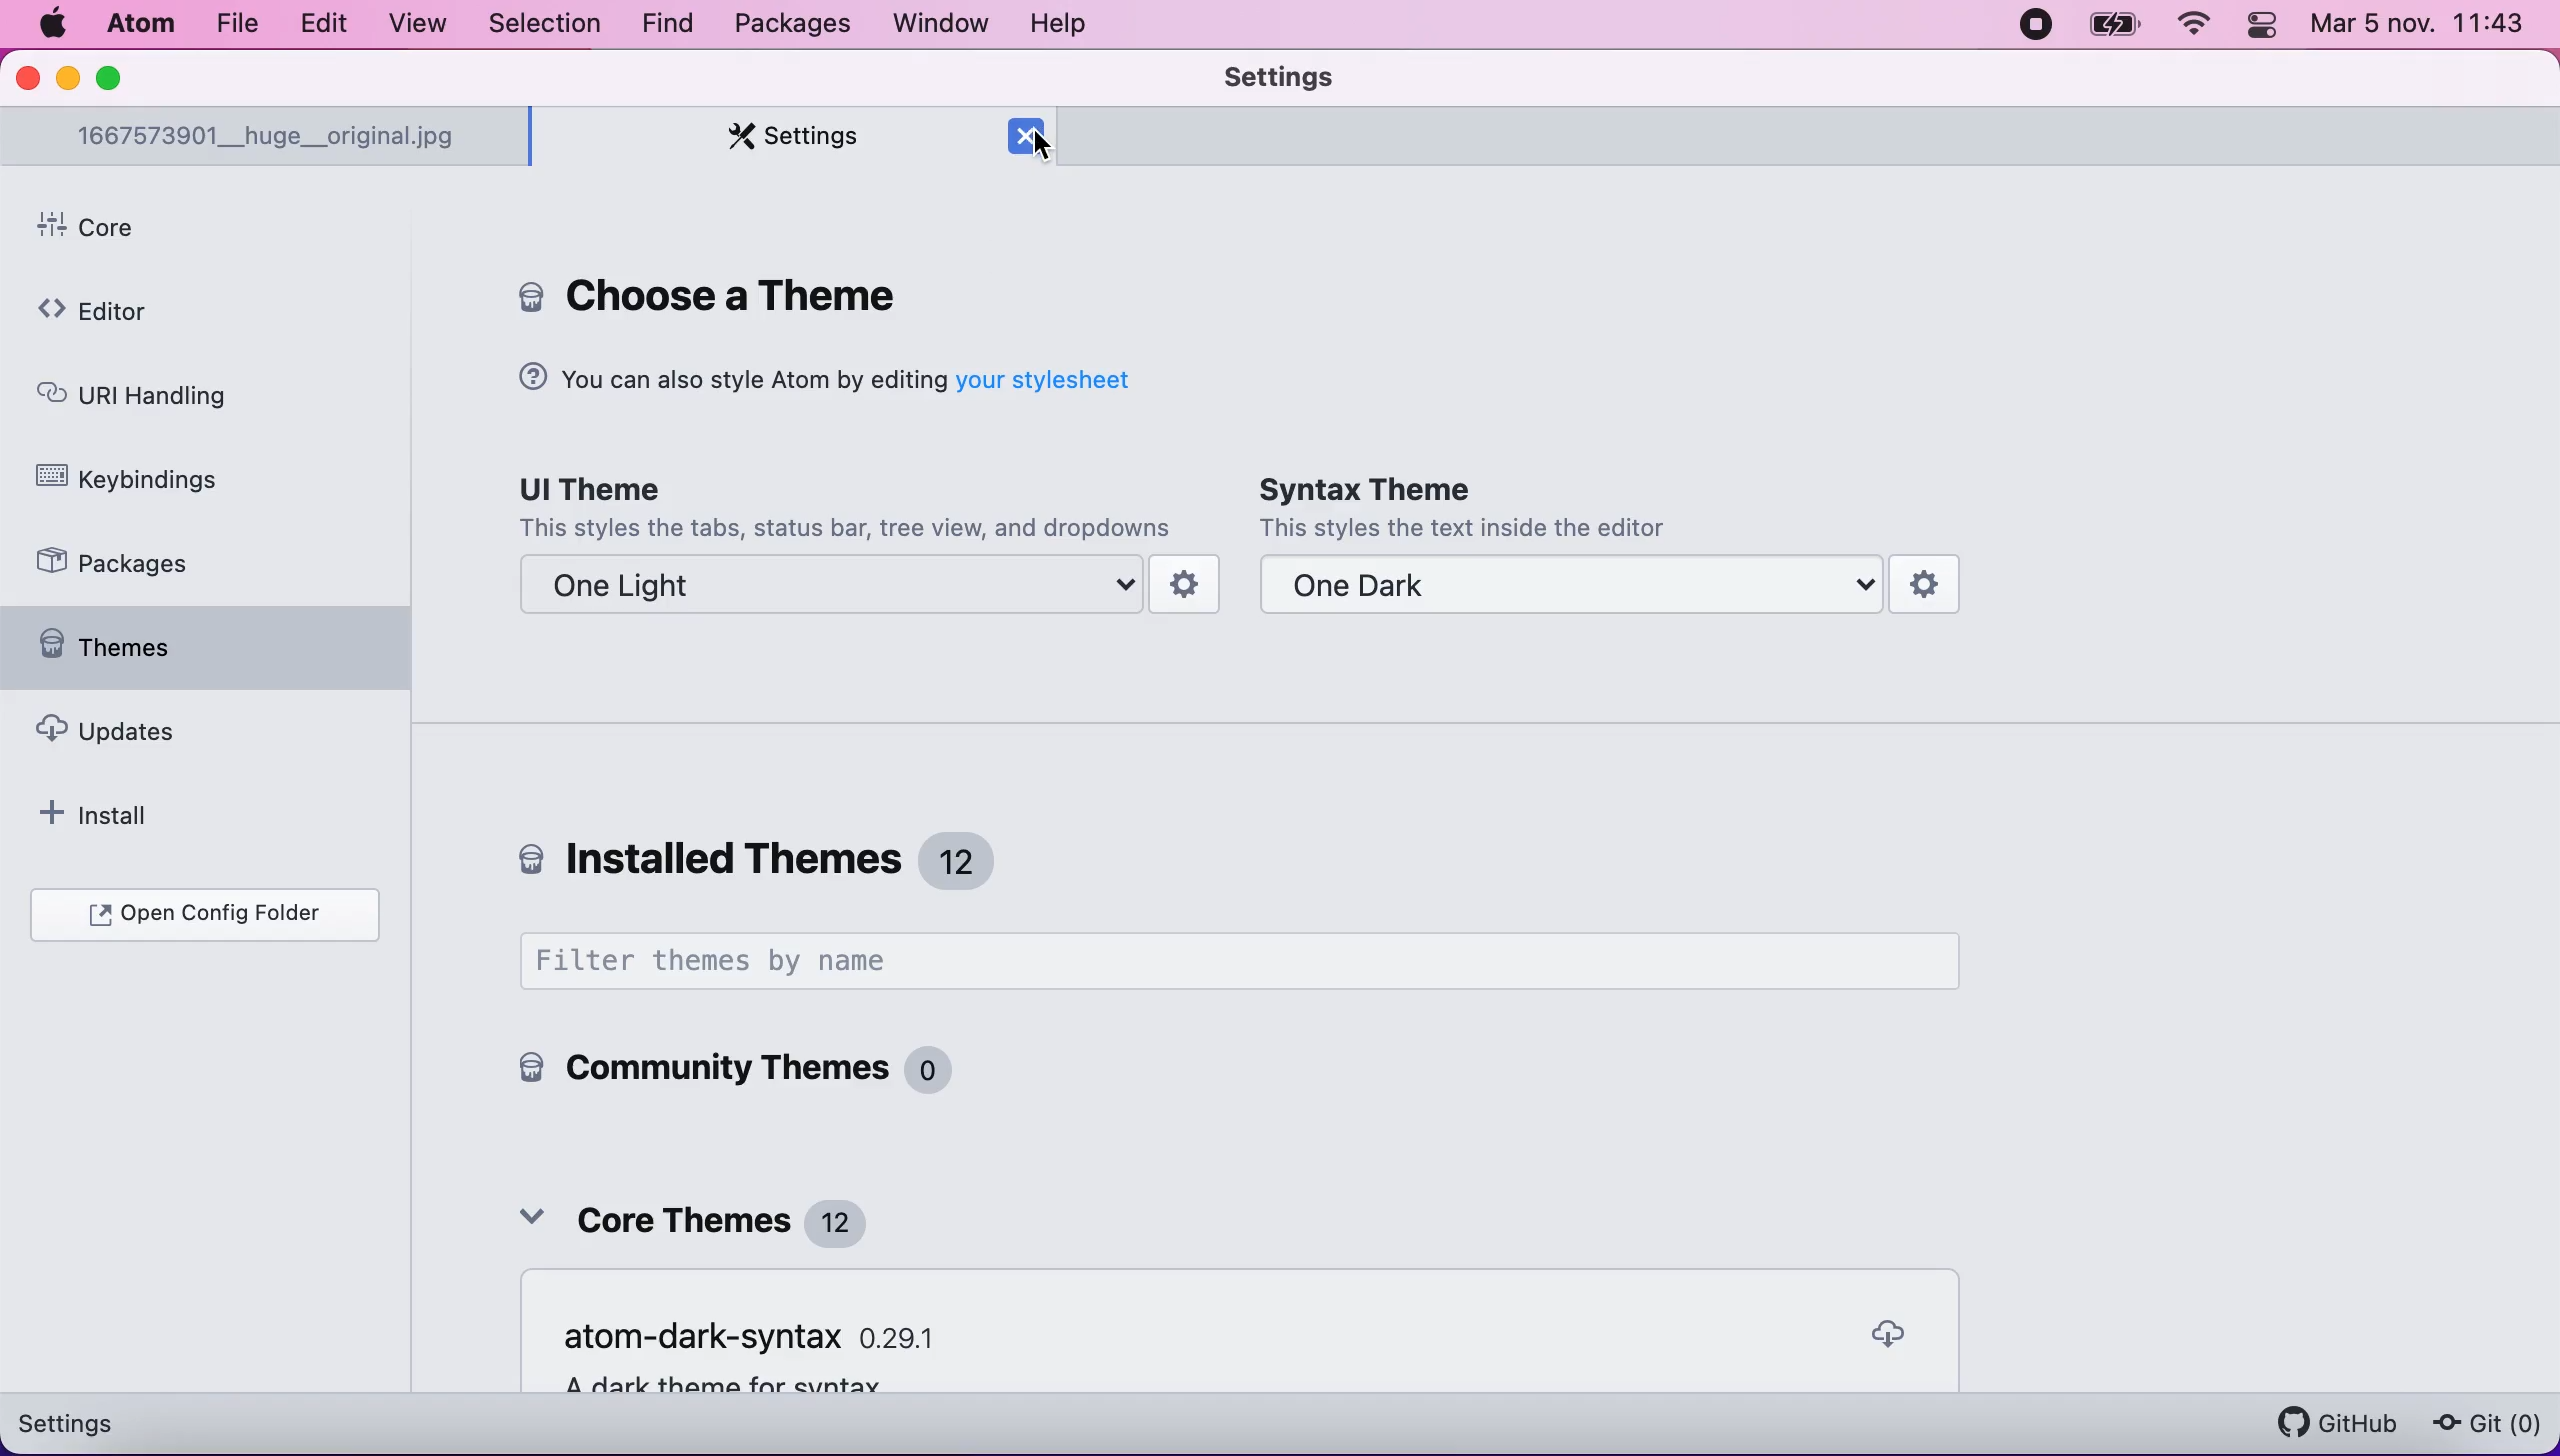 This screenshot has height=1456, width=2560. I want to click on file, so click(235, 27).